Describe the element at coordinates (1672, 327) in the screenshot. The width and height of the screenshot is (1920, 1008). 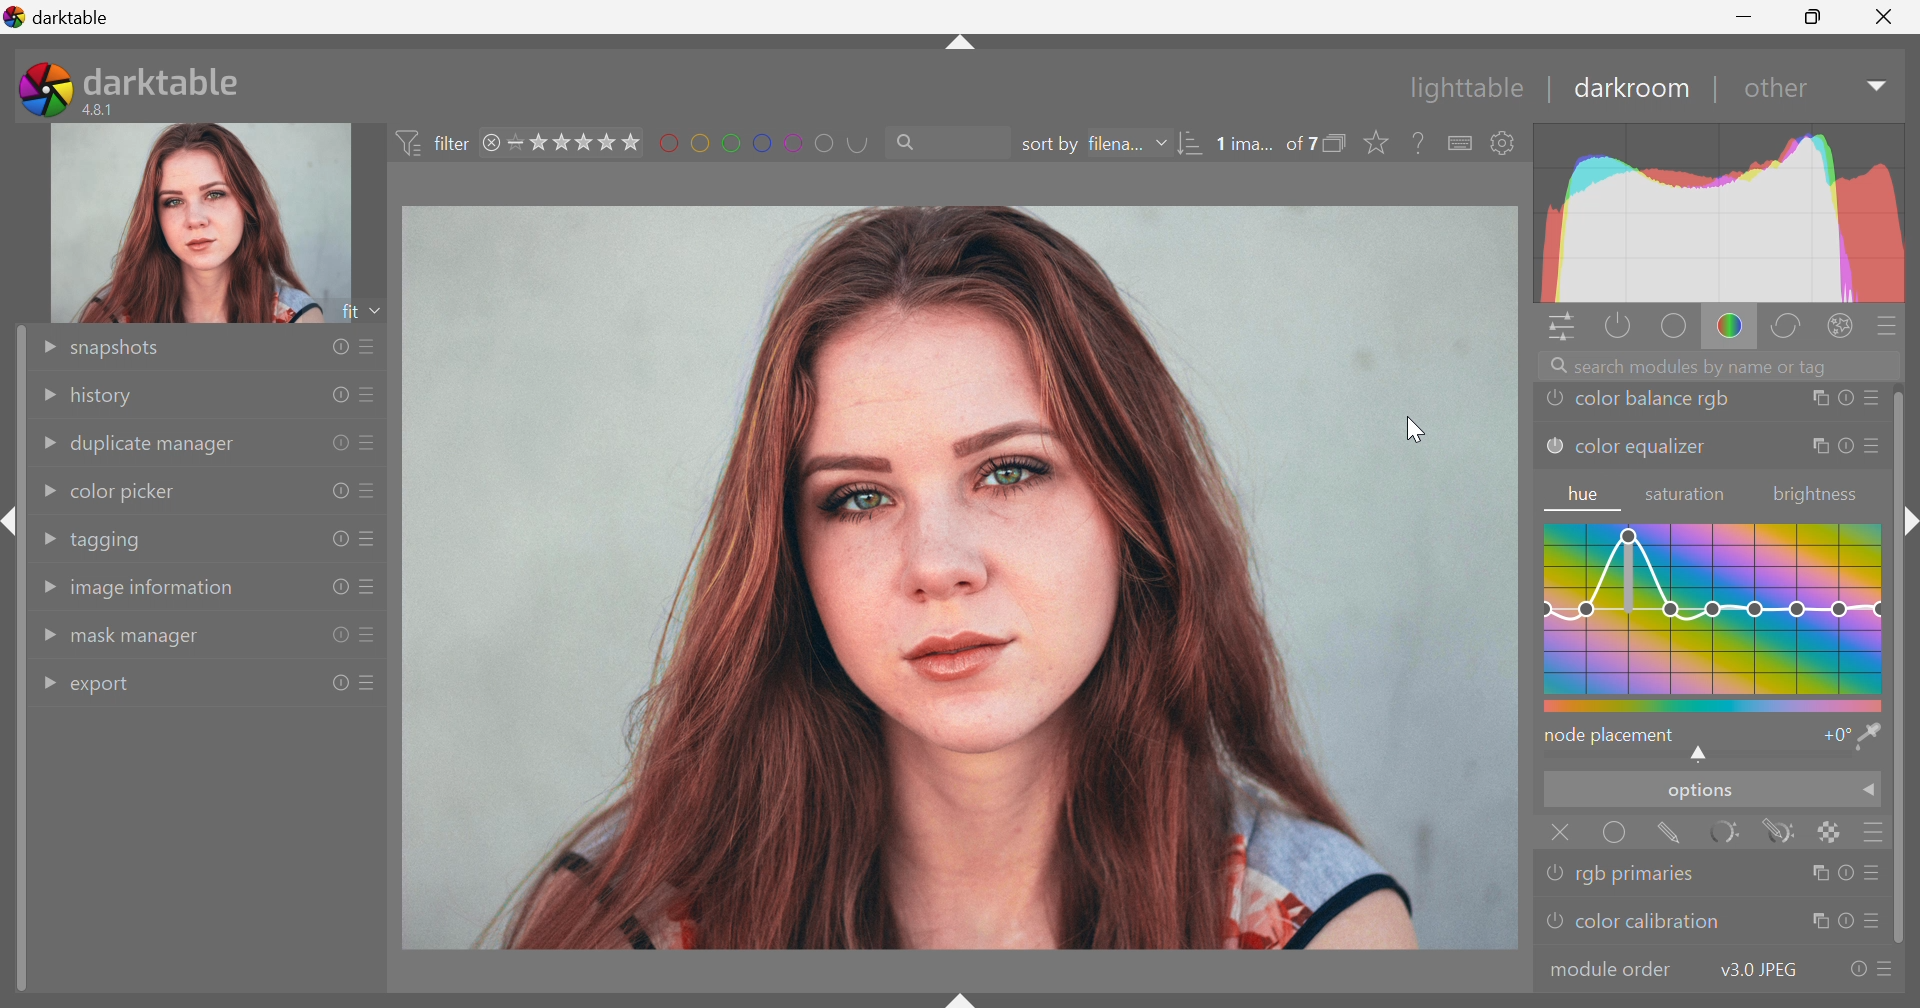
I see `base` at that location.